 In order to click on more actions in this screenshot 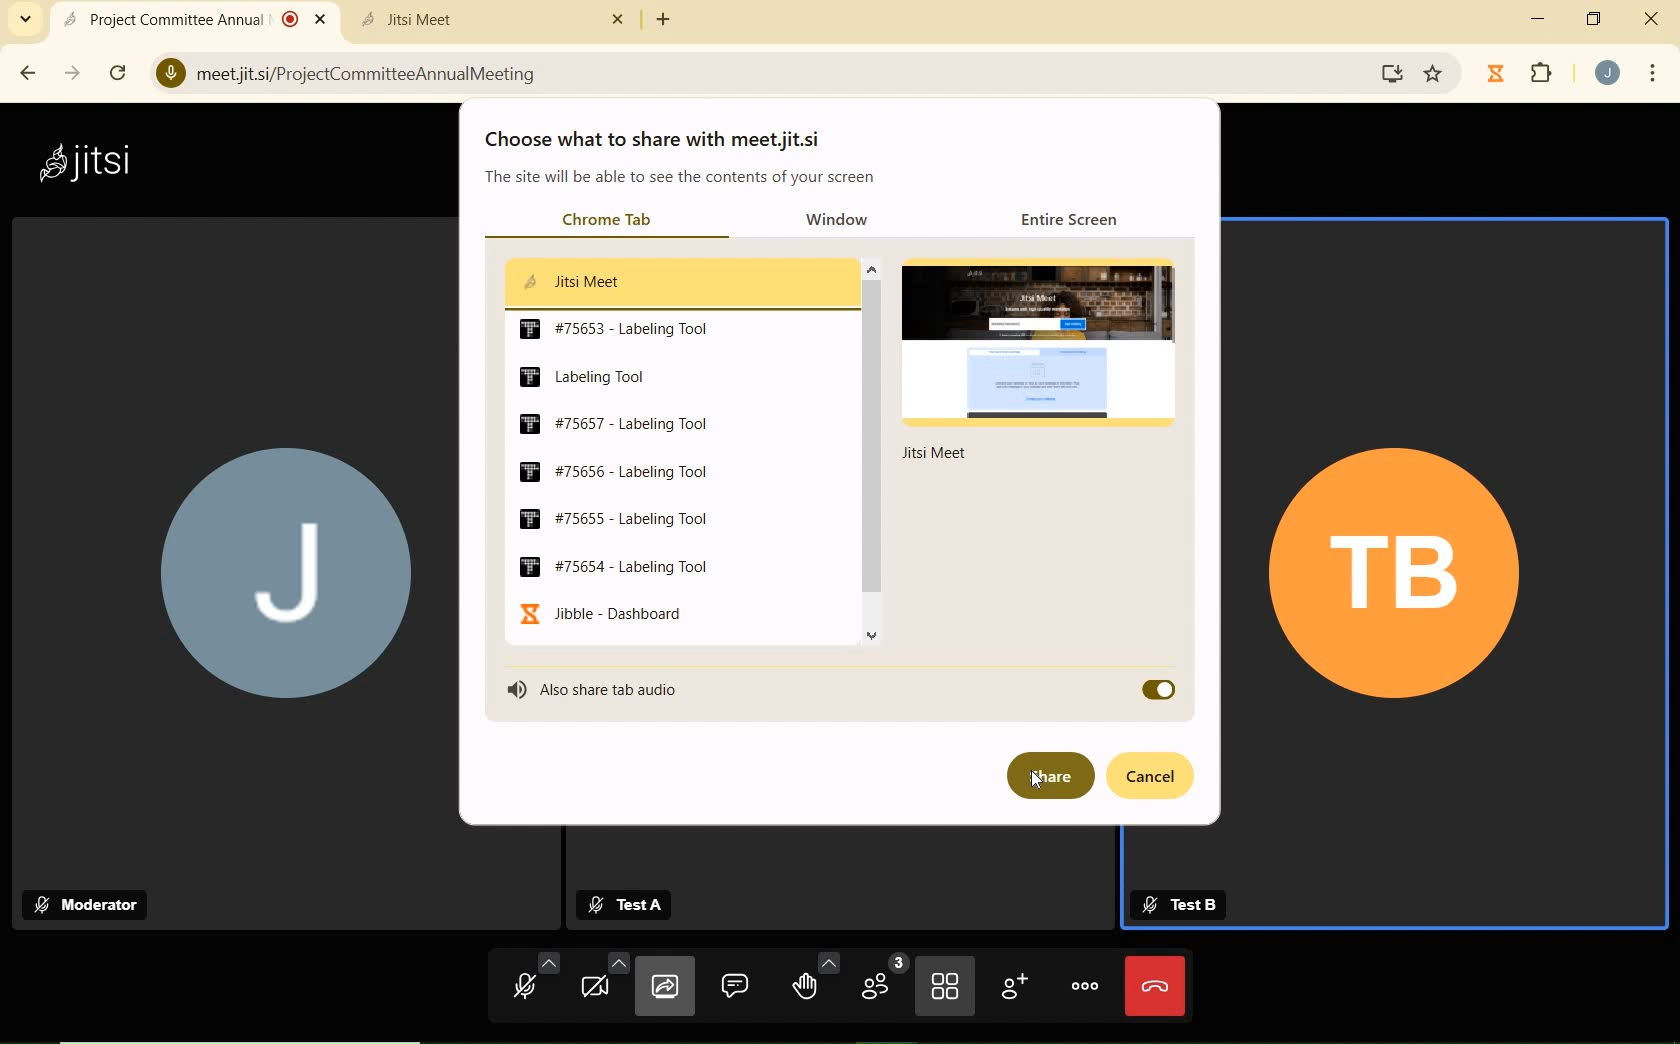, I will do `click(1085, 985)`.